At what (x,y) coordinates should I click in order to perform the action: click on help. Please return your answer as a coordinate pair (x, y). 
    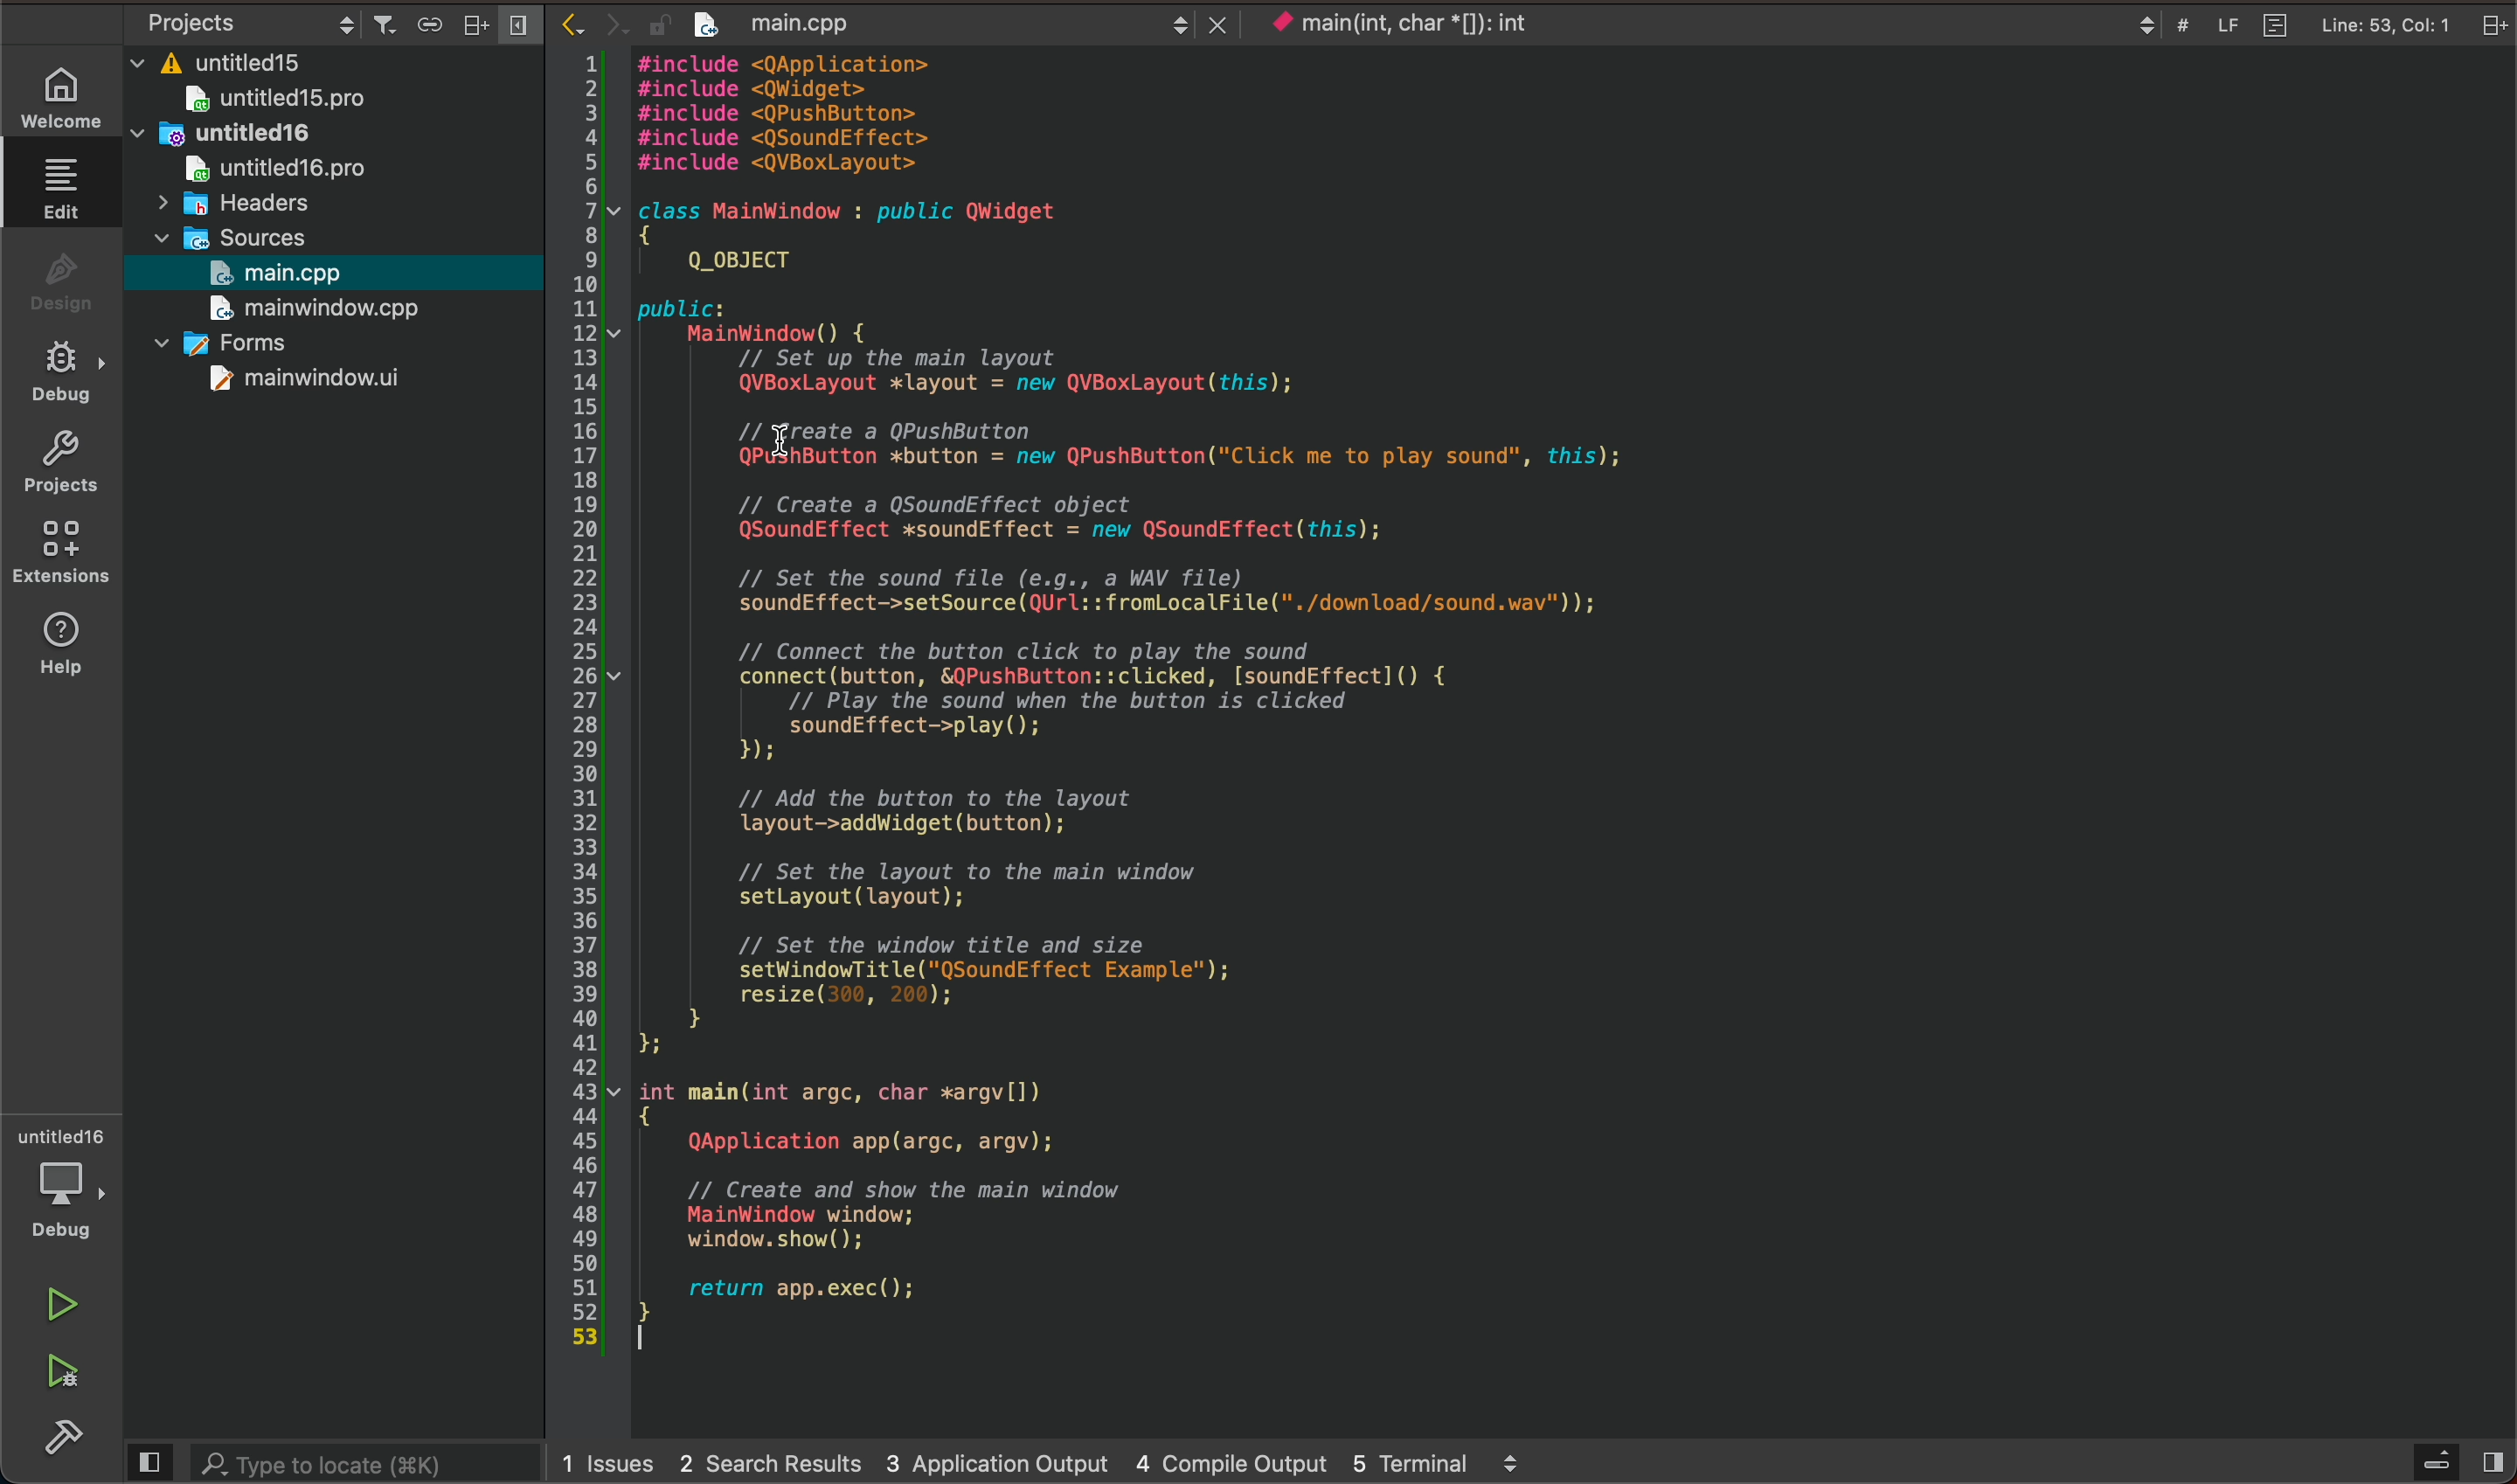
    Looking at the image, I should click on (67, 643).